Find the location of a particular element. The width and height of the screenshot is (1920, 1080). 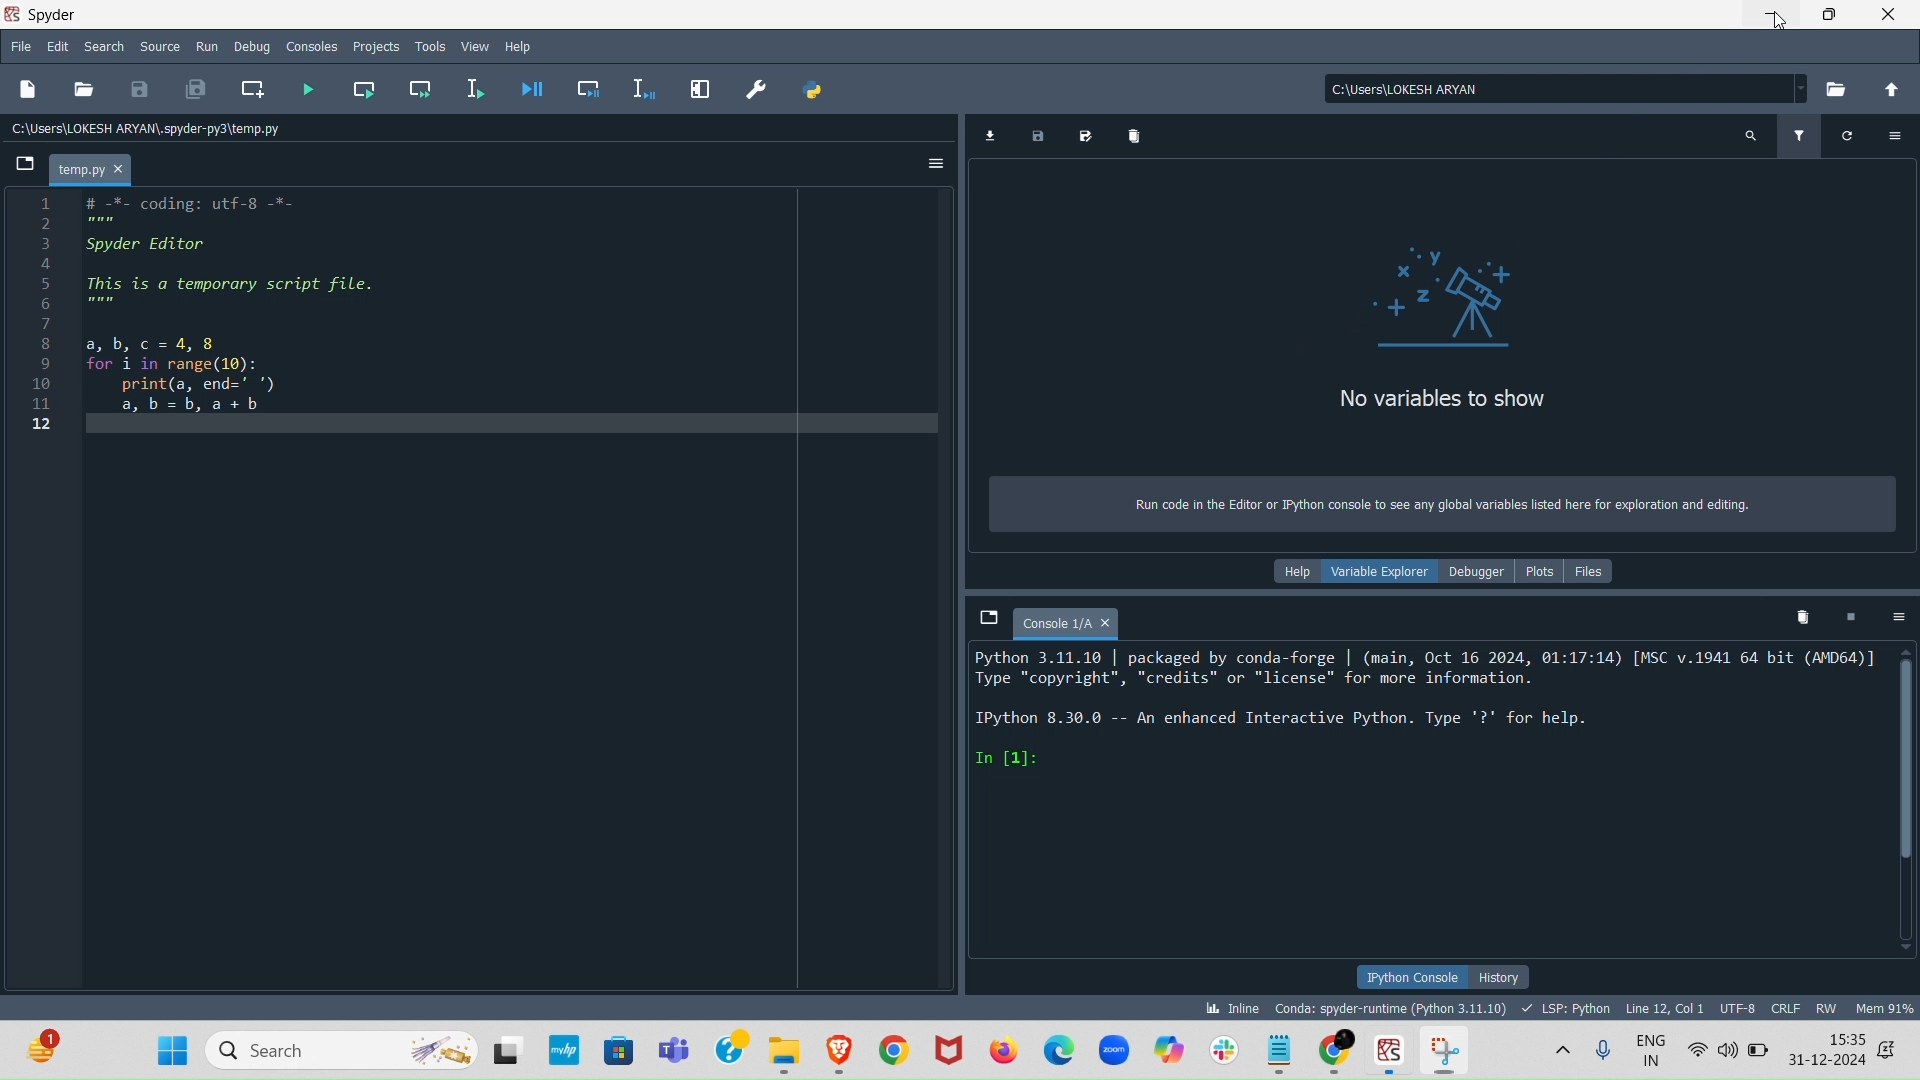

New file (Ctrl + N) is located at coordinates (26, 89).